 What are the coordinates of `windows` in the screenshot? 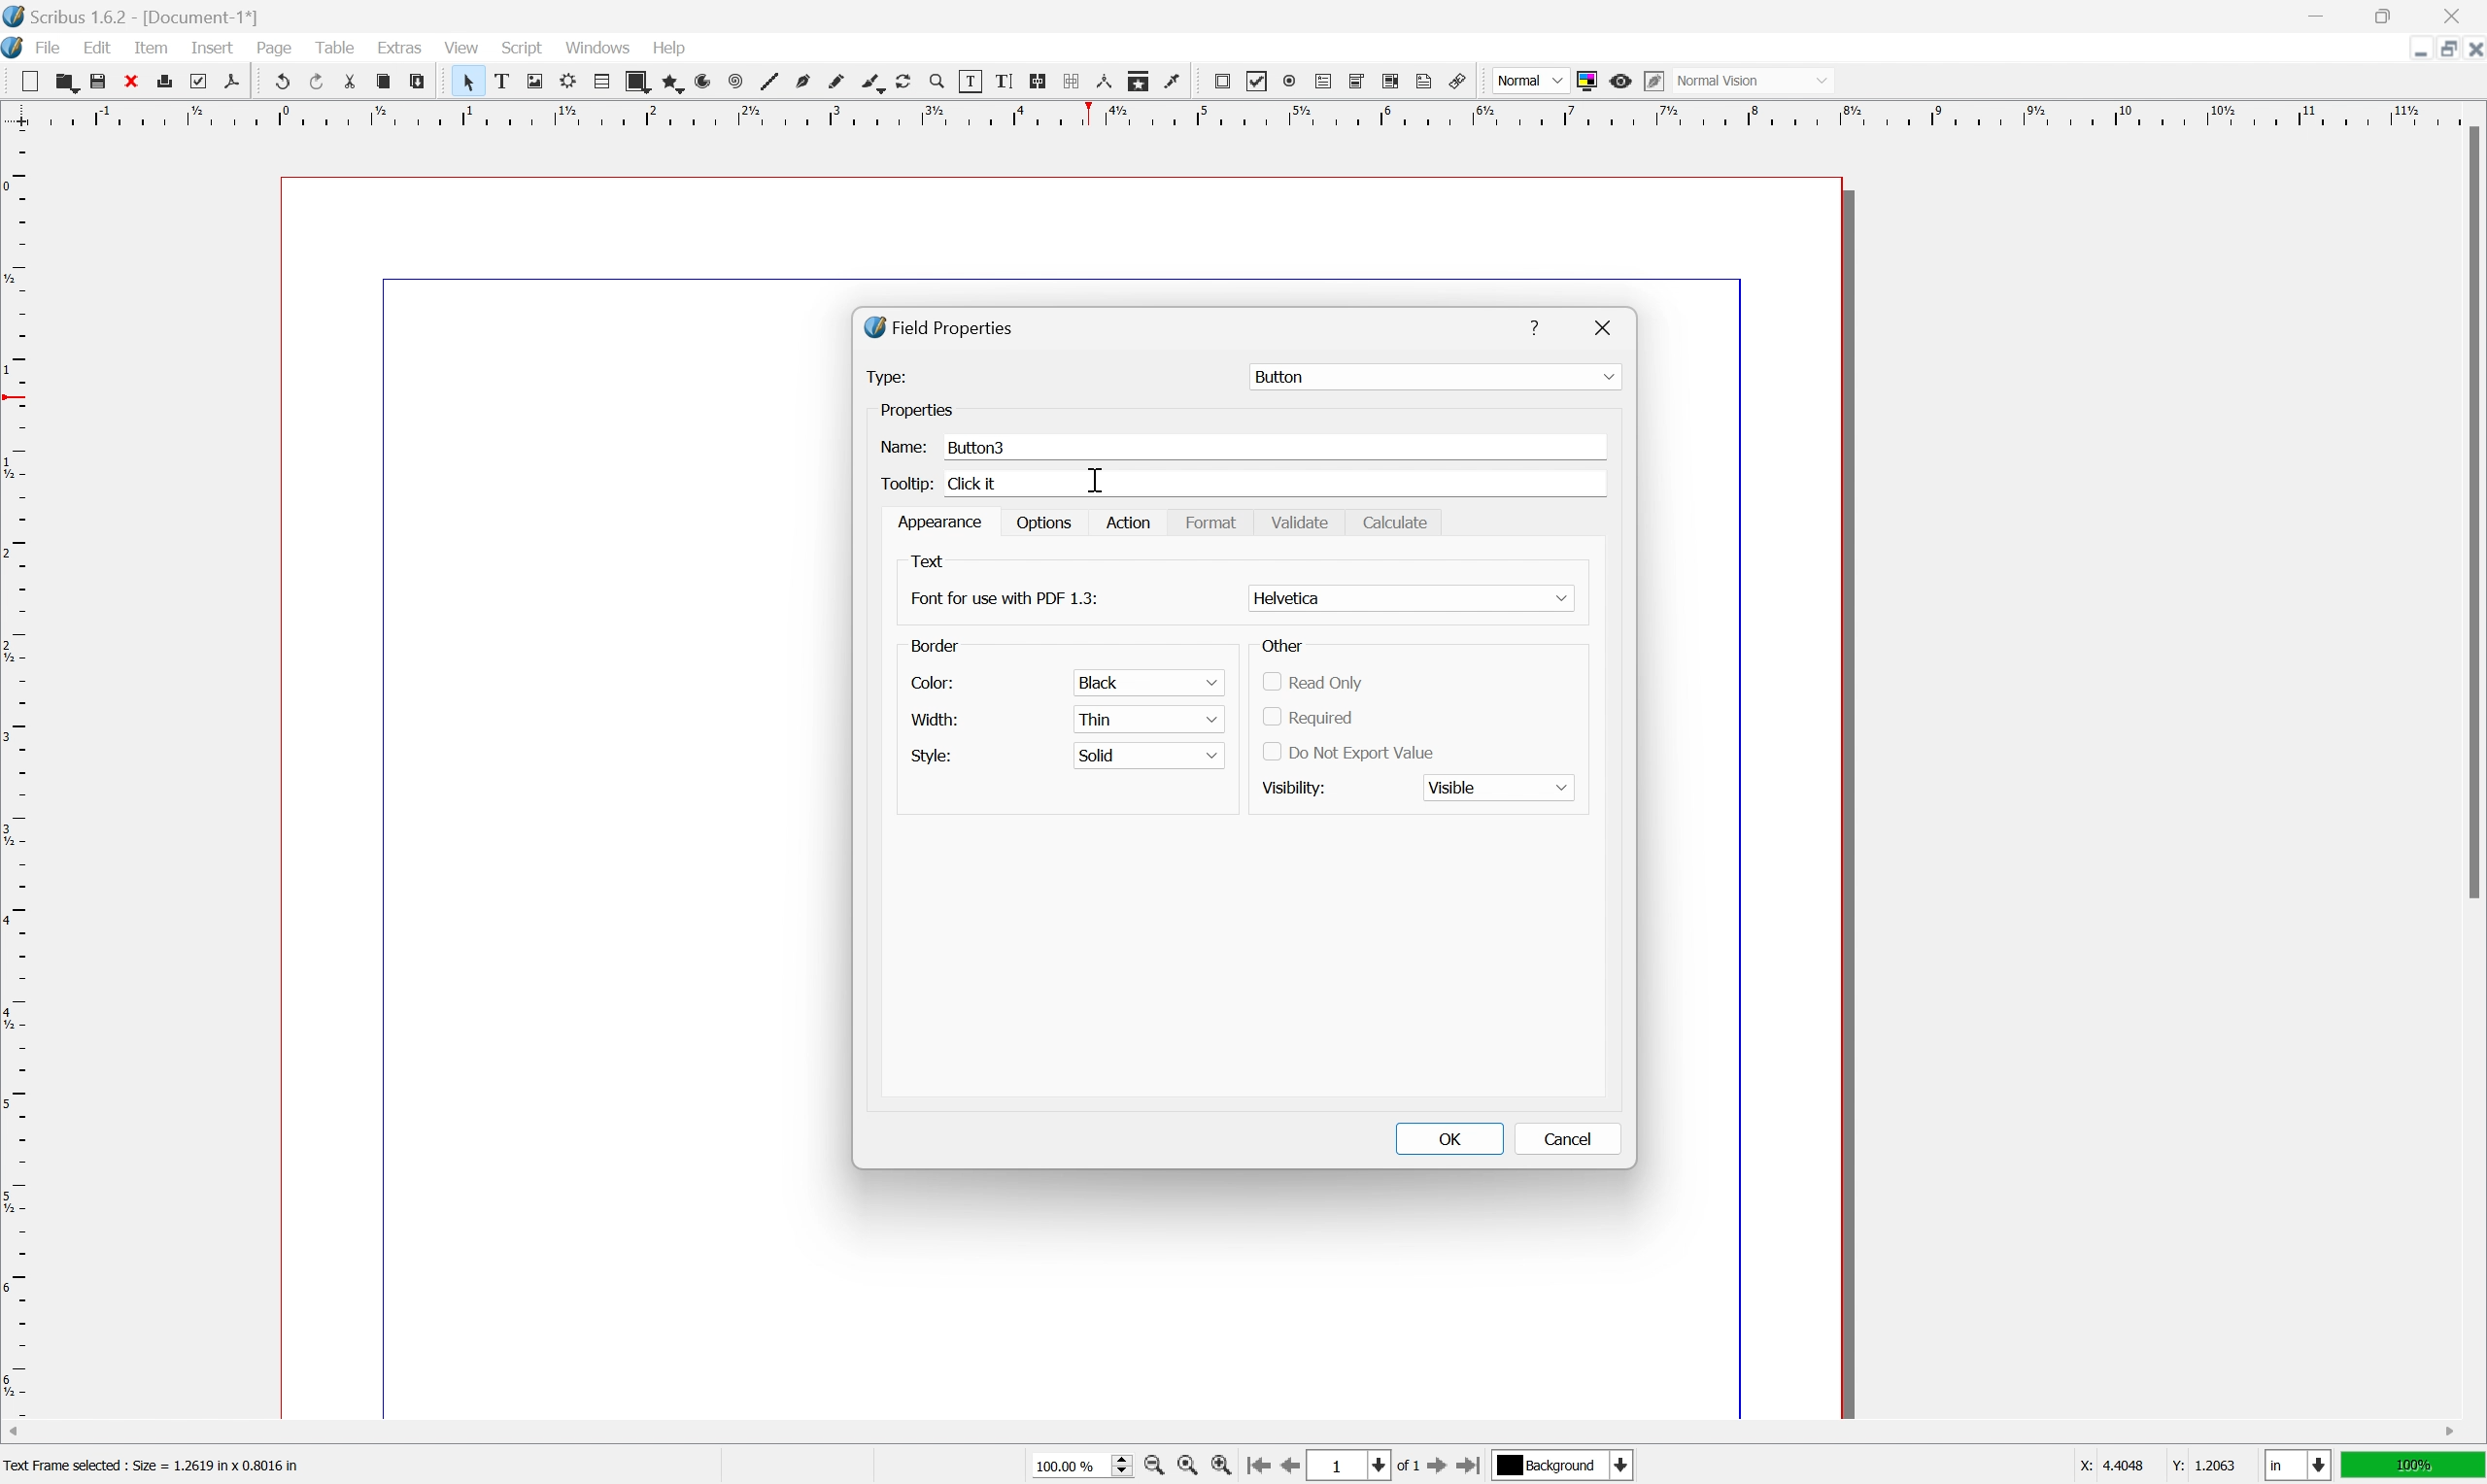 It's located at (598, 47).